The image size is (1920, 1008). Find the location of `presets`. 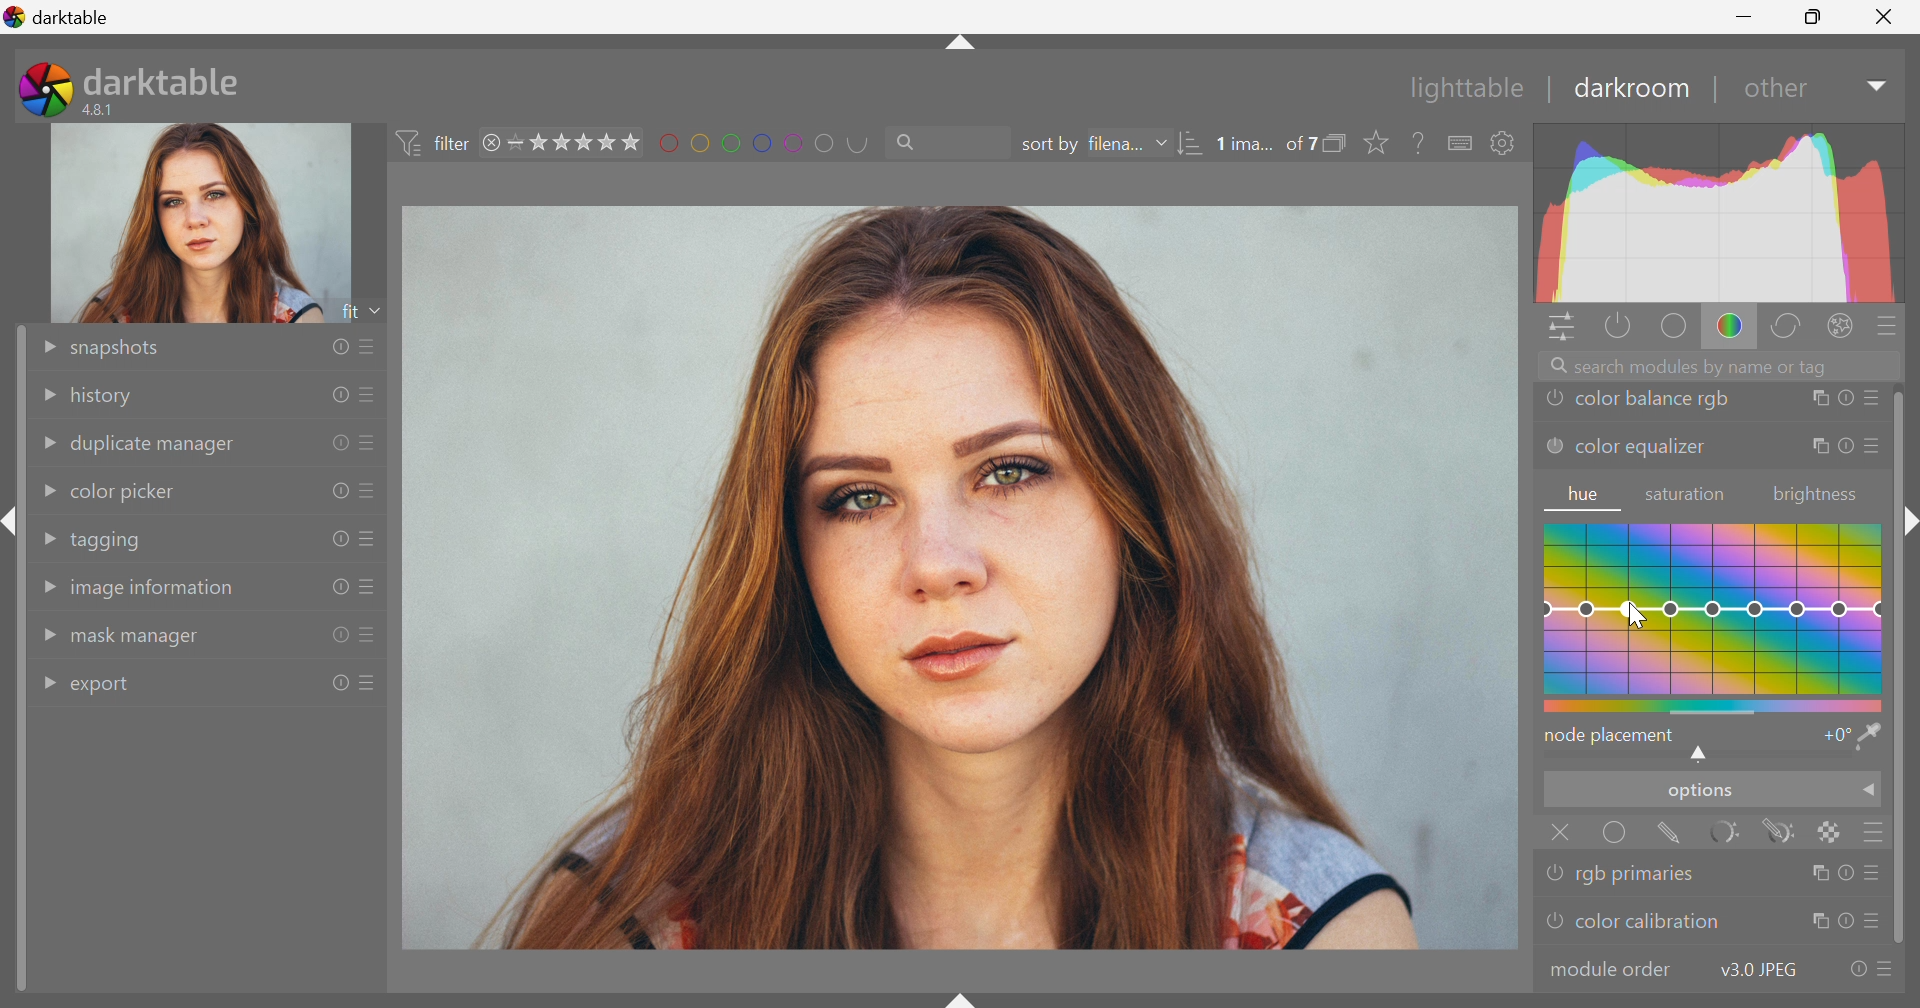

presets is located at coordinates (371, 343).